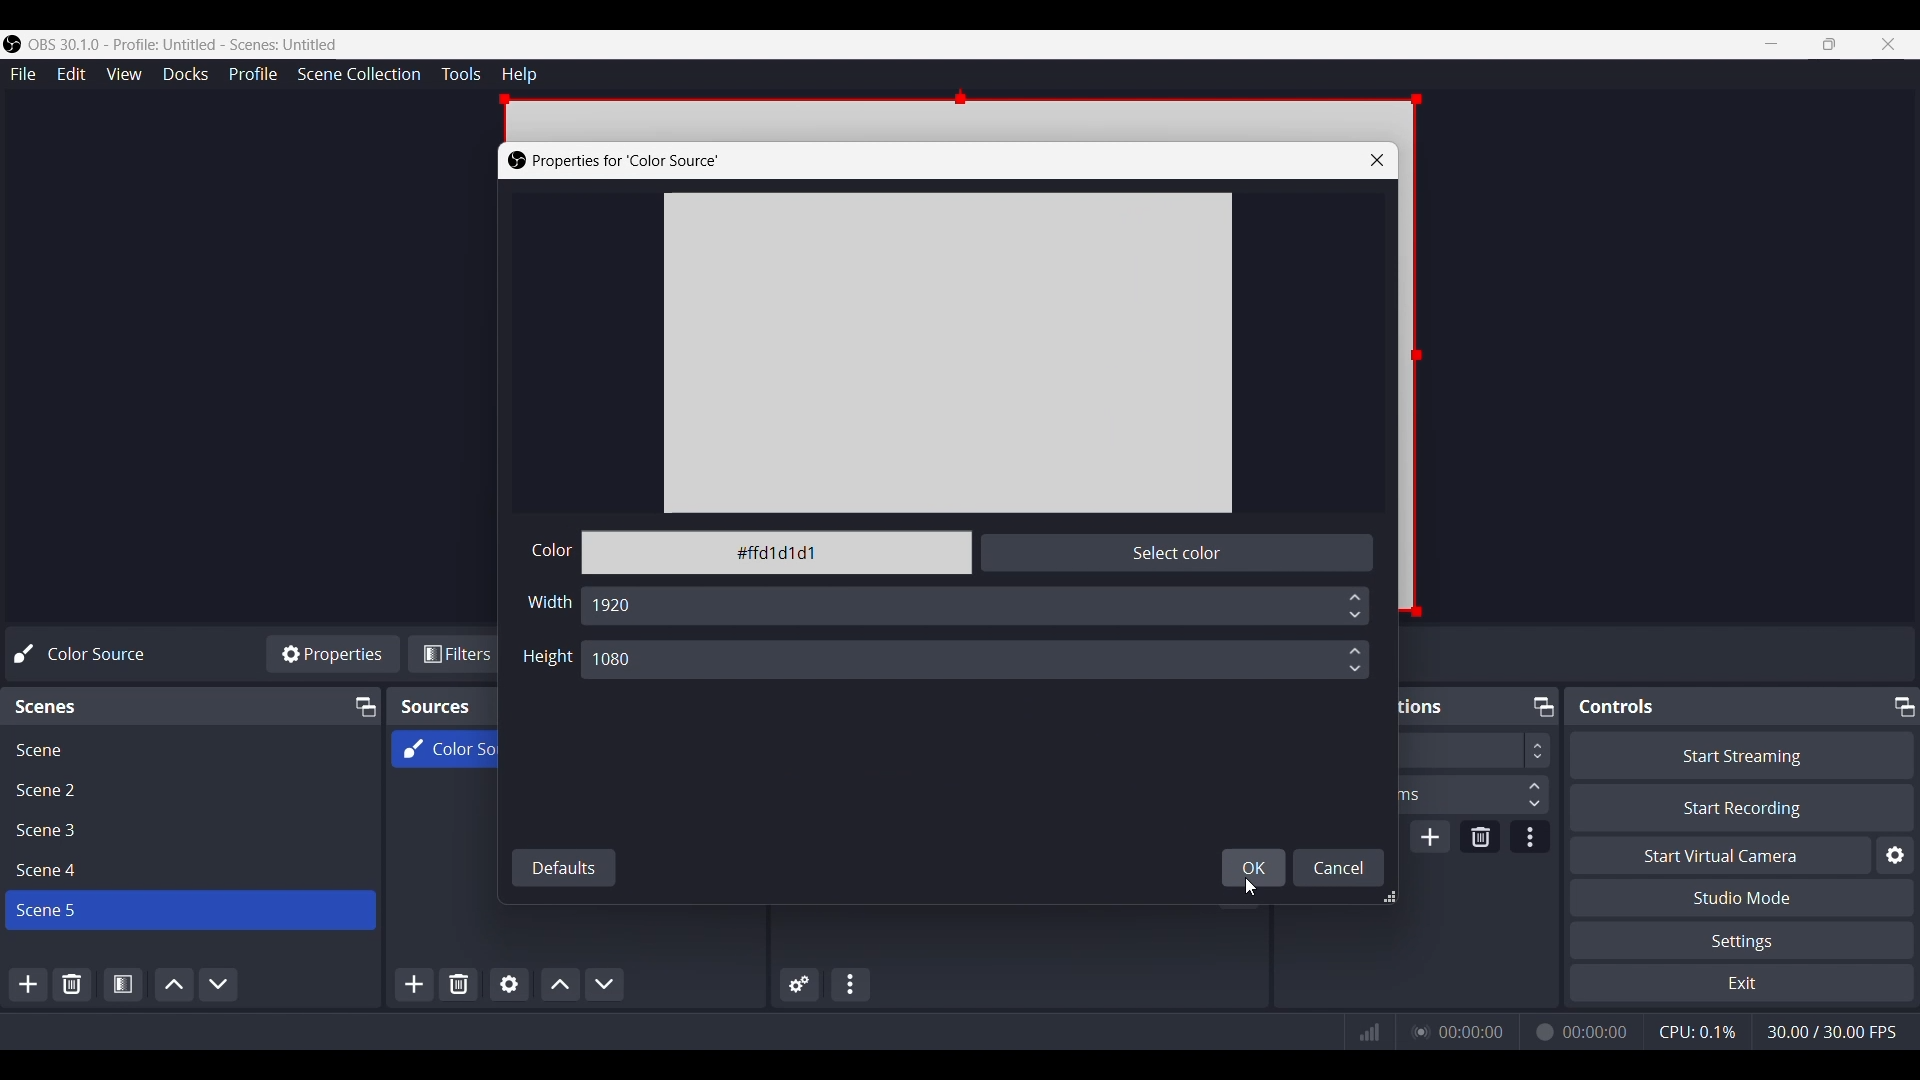 The width and height of the screenshot is (1920, 1080). I want to click on Select color, so click(1178, 552).